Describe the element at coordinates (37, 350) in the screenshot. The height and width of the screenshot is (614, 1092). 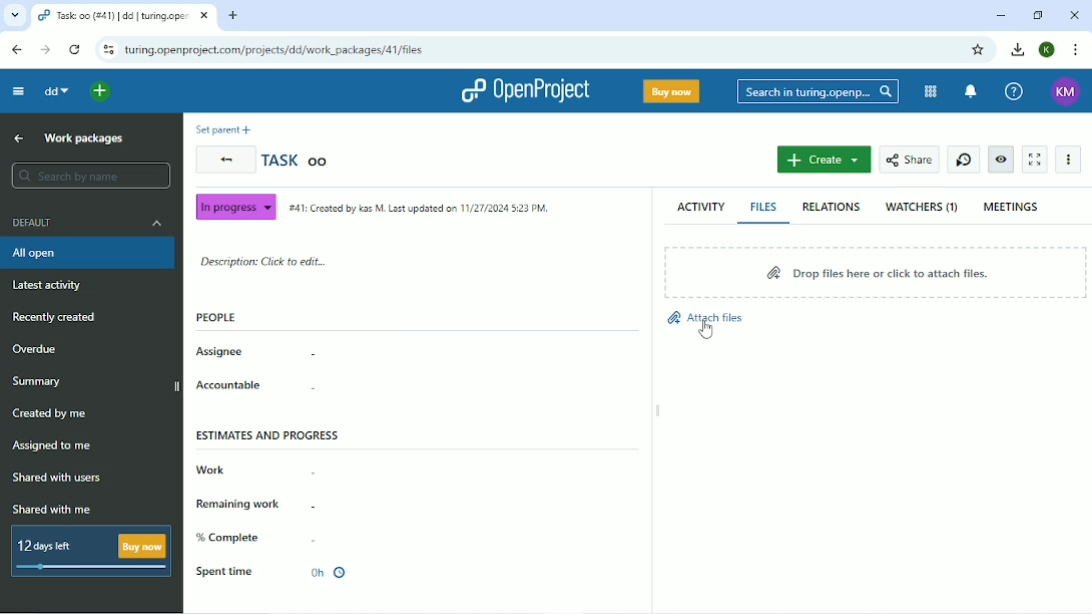
I see `Overdue` at that location.